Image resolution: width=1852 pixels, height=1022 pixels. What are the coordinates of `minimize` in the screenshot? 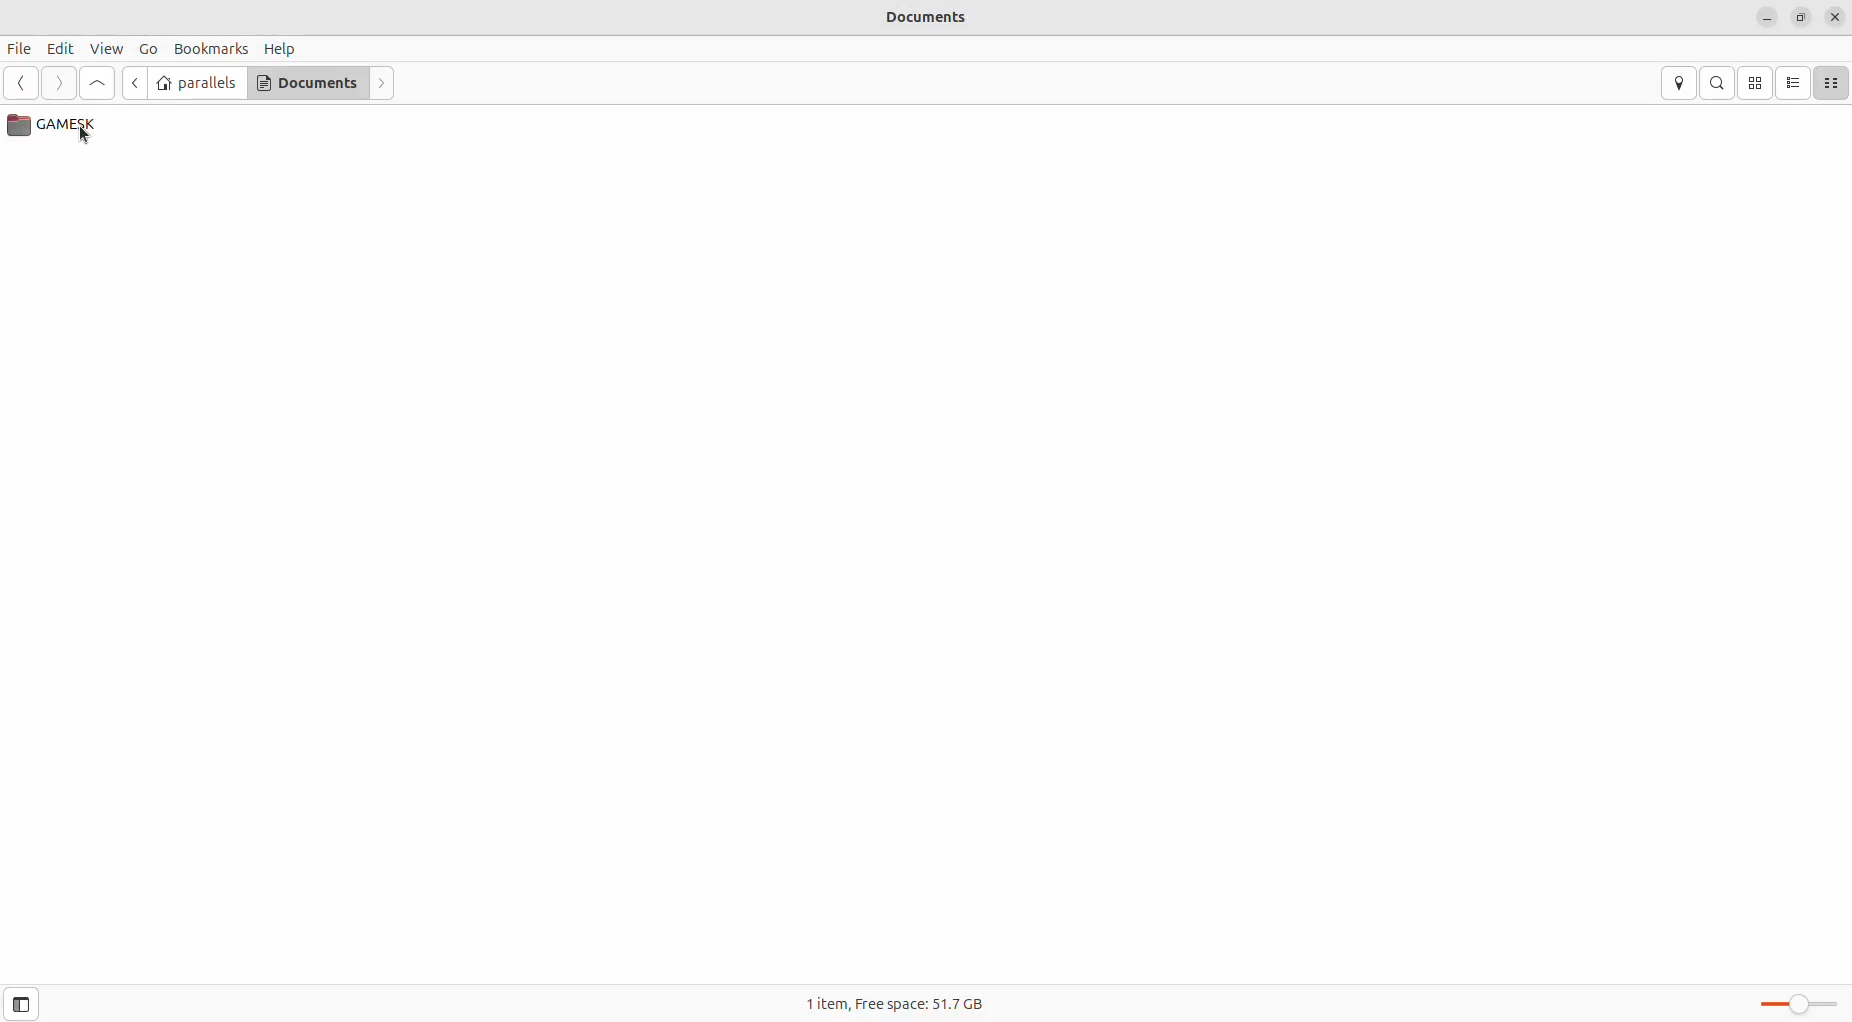 It's located at (1768, 20).